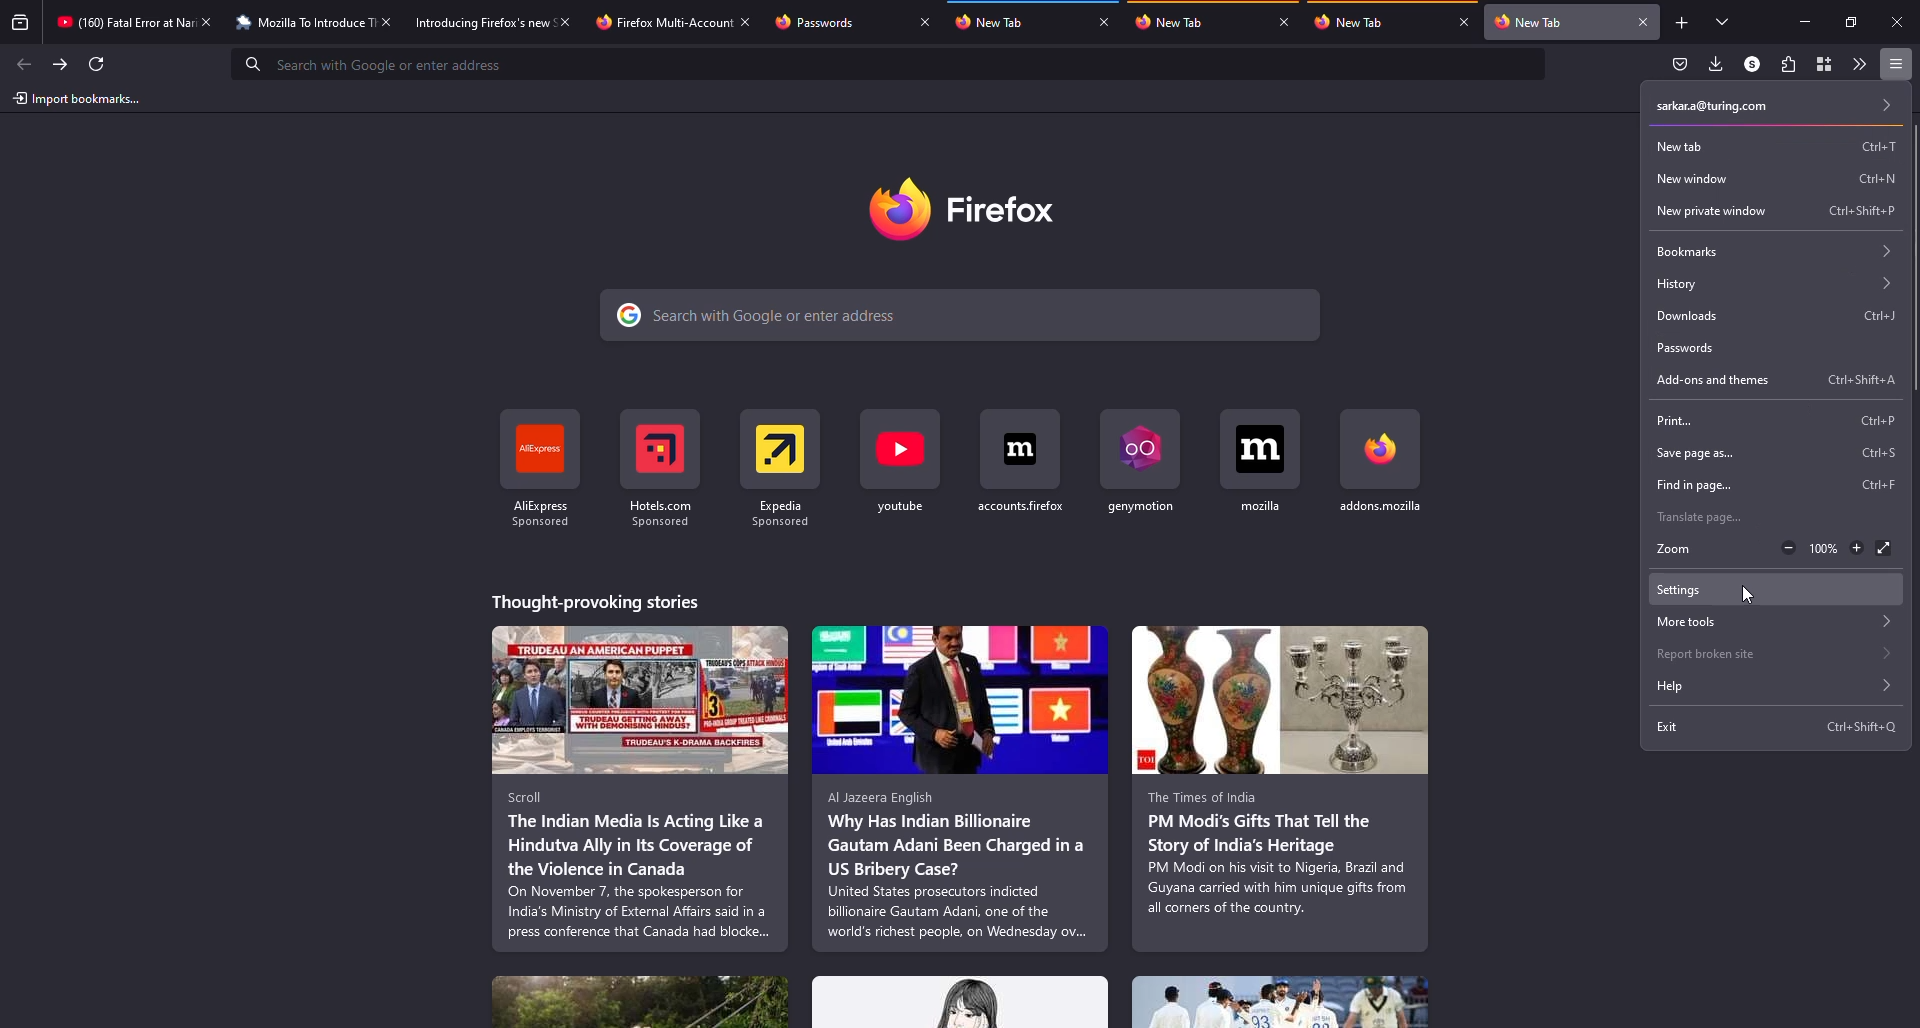 The height and width of the screenshot is (1028, 1920). What do you see at coordinates (386, 21) in the screenshot?
I see `close` at bounding box center [386, 21].